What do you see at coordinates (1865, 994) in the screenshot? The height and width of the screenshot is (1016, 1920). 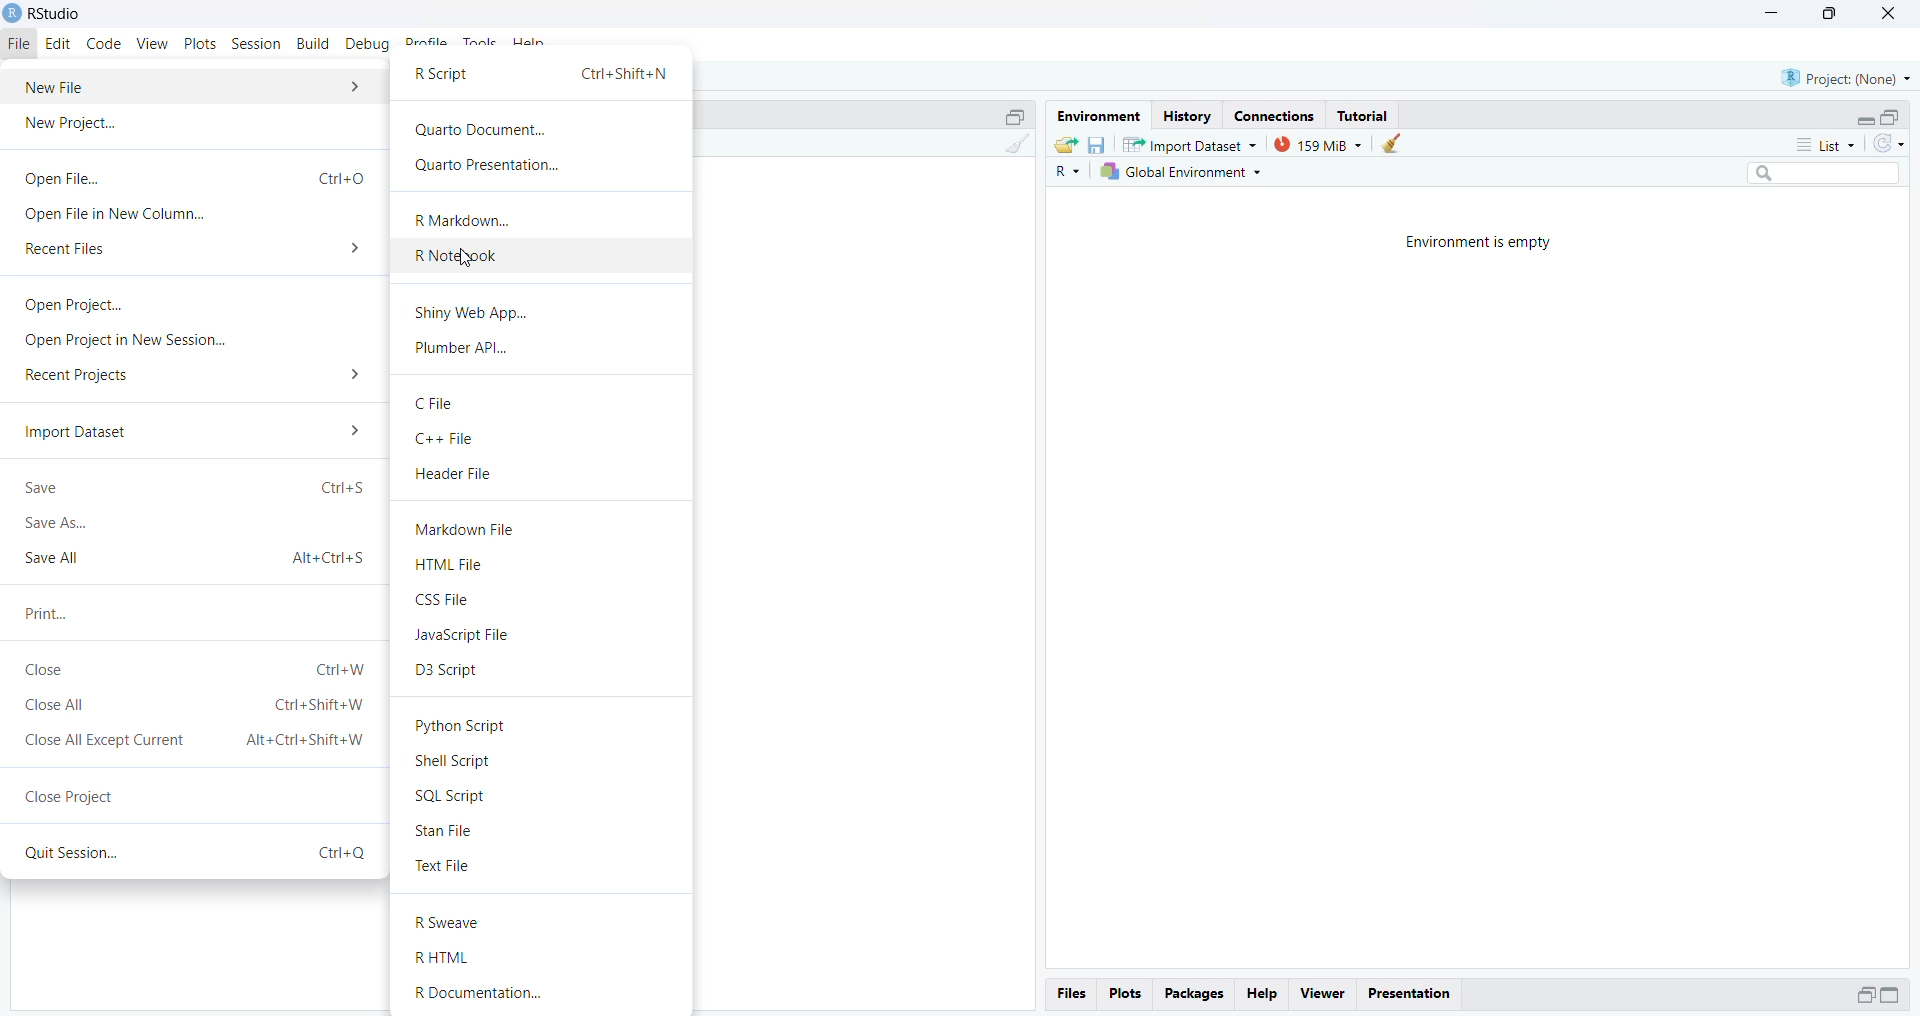 I see `expand` at bounding box center [1865, 994].